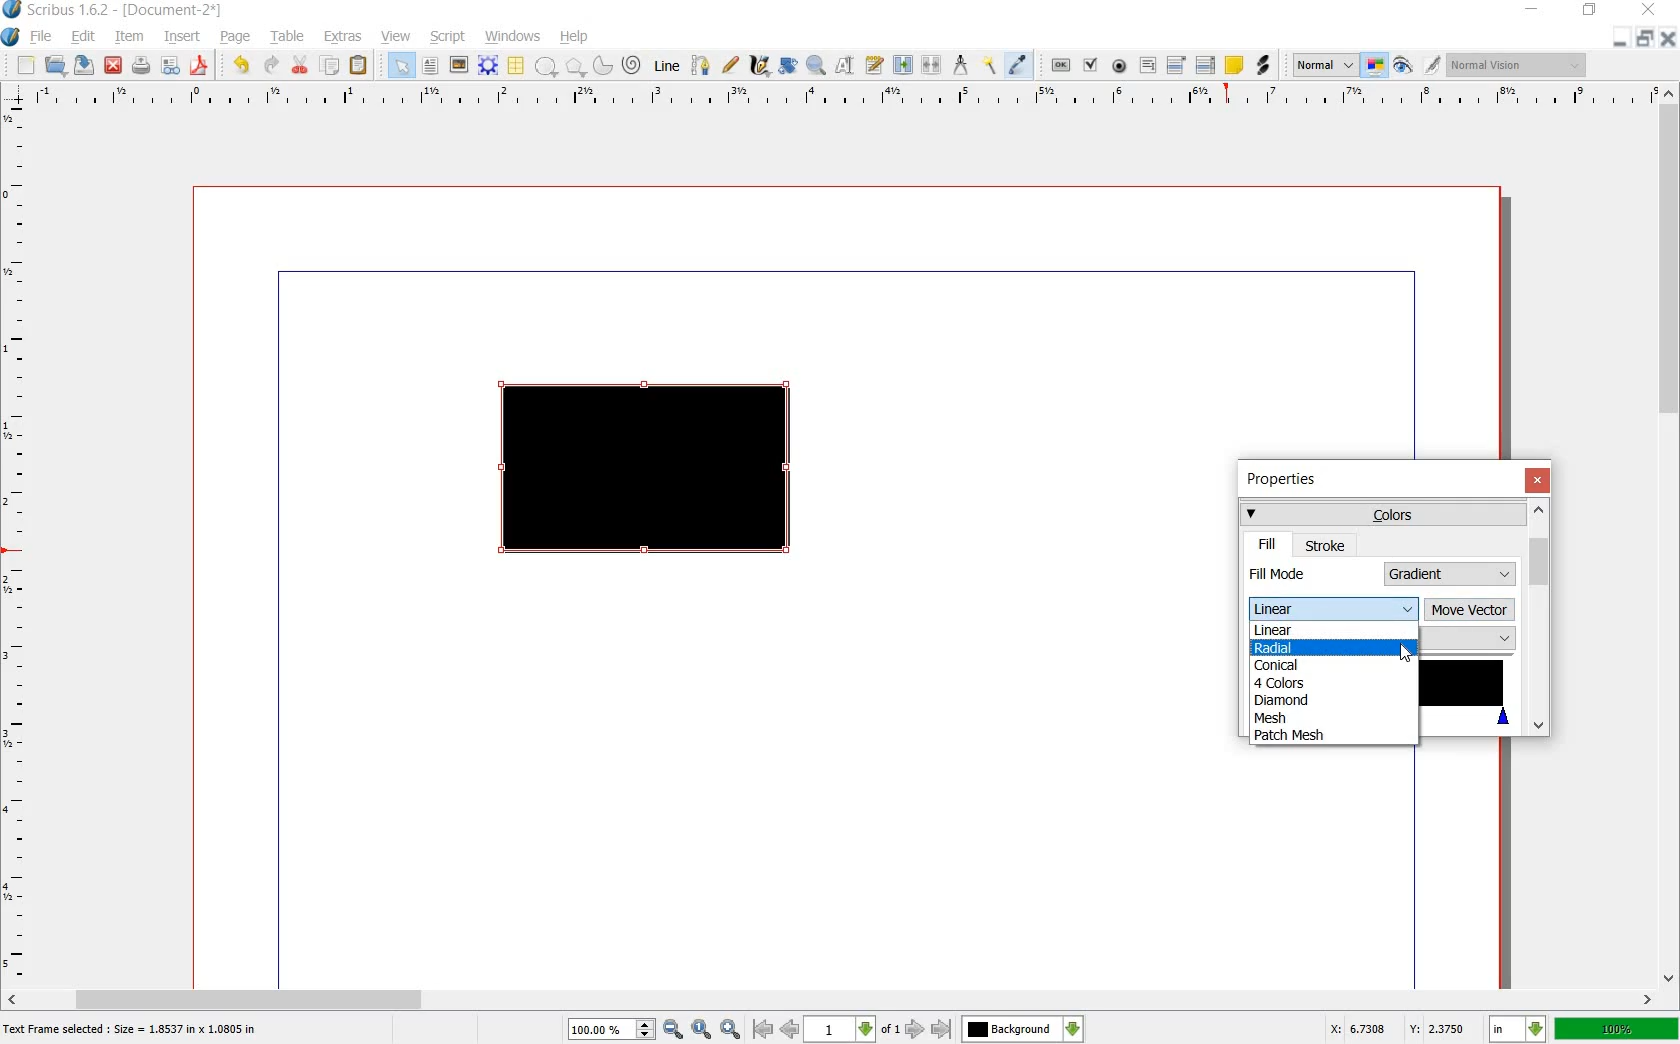 The image size is (1680, 1044). Describe the element at coordinates (575, 37) in the screenshot. I see `help` at that location.